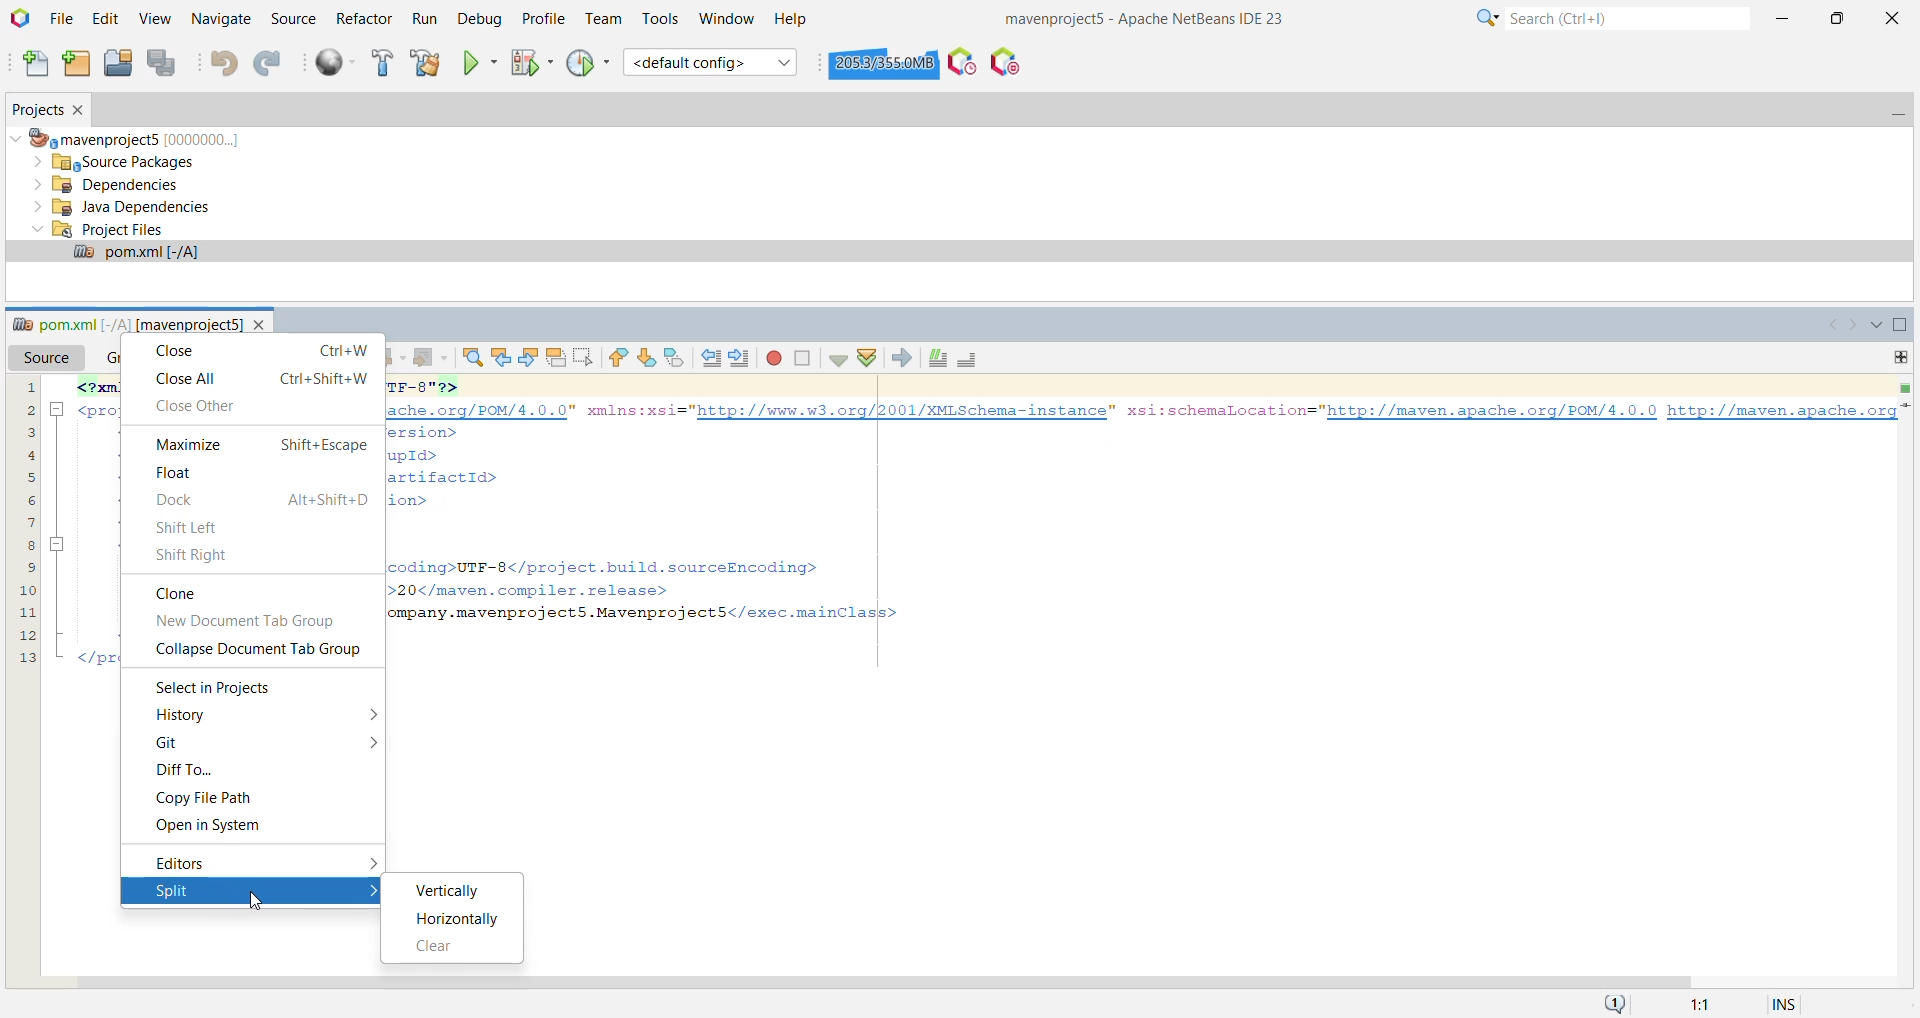 This screenshot has width=1920, height=1018. Describe the element at coordinates (1904, 387) in the screenshot. I see `No errors` at that location.